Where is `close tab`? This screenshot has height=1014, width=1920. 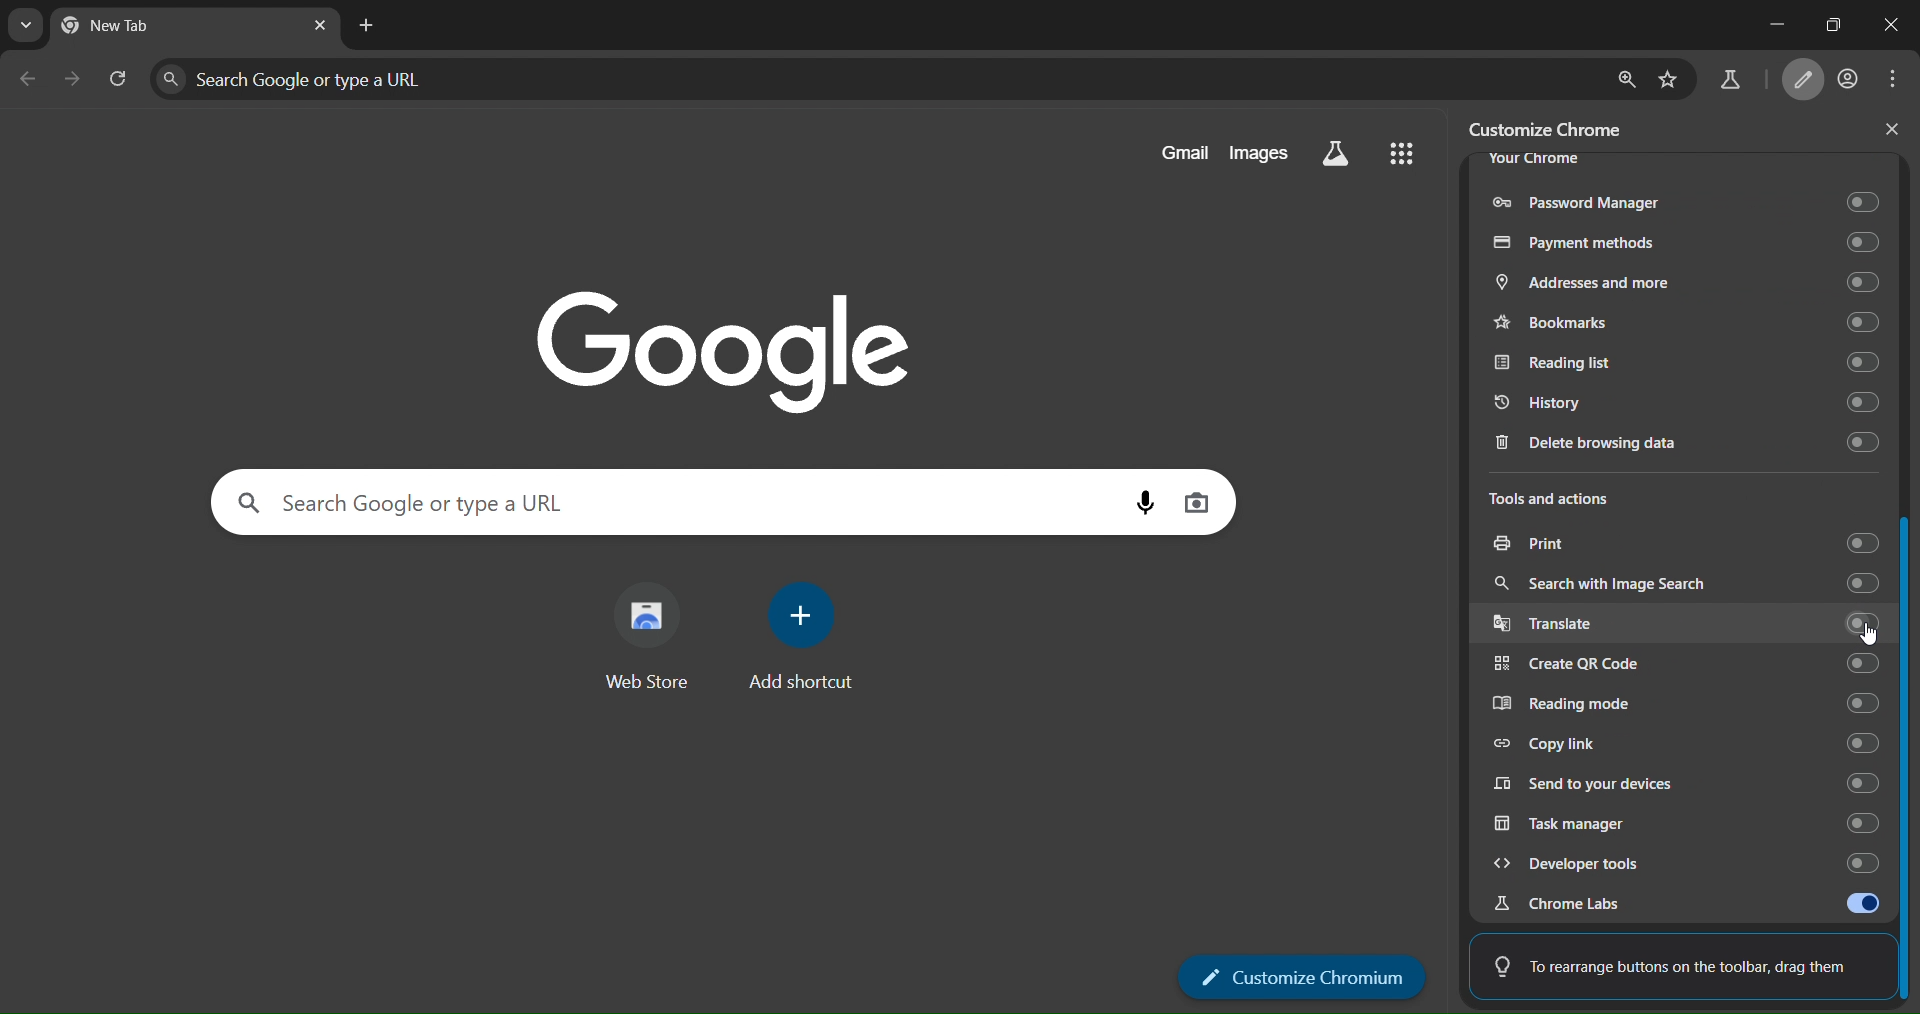
close tab is located at coordinates (319, 25).